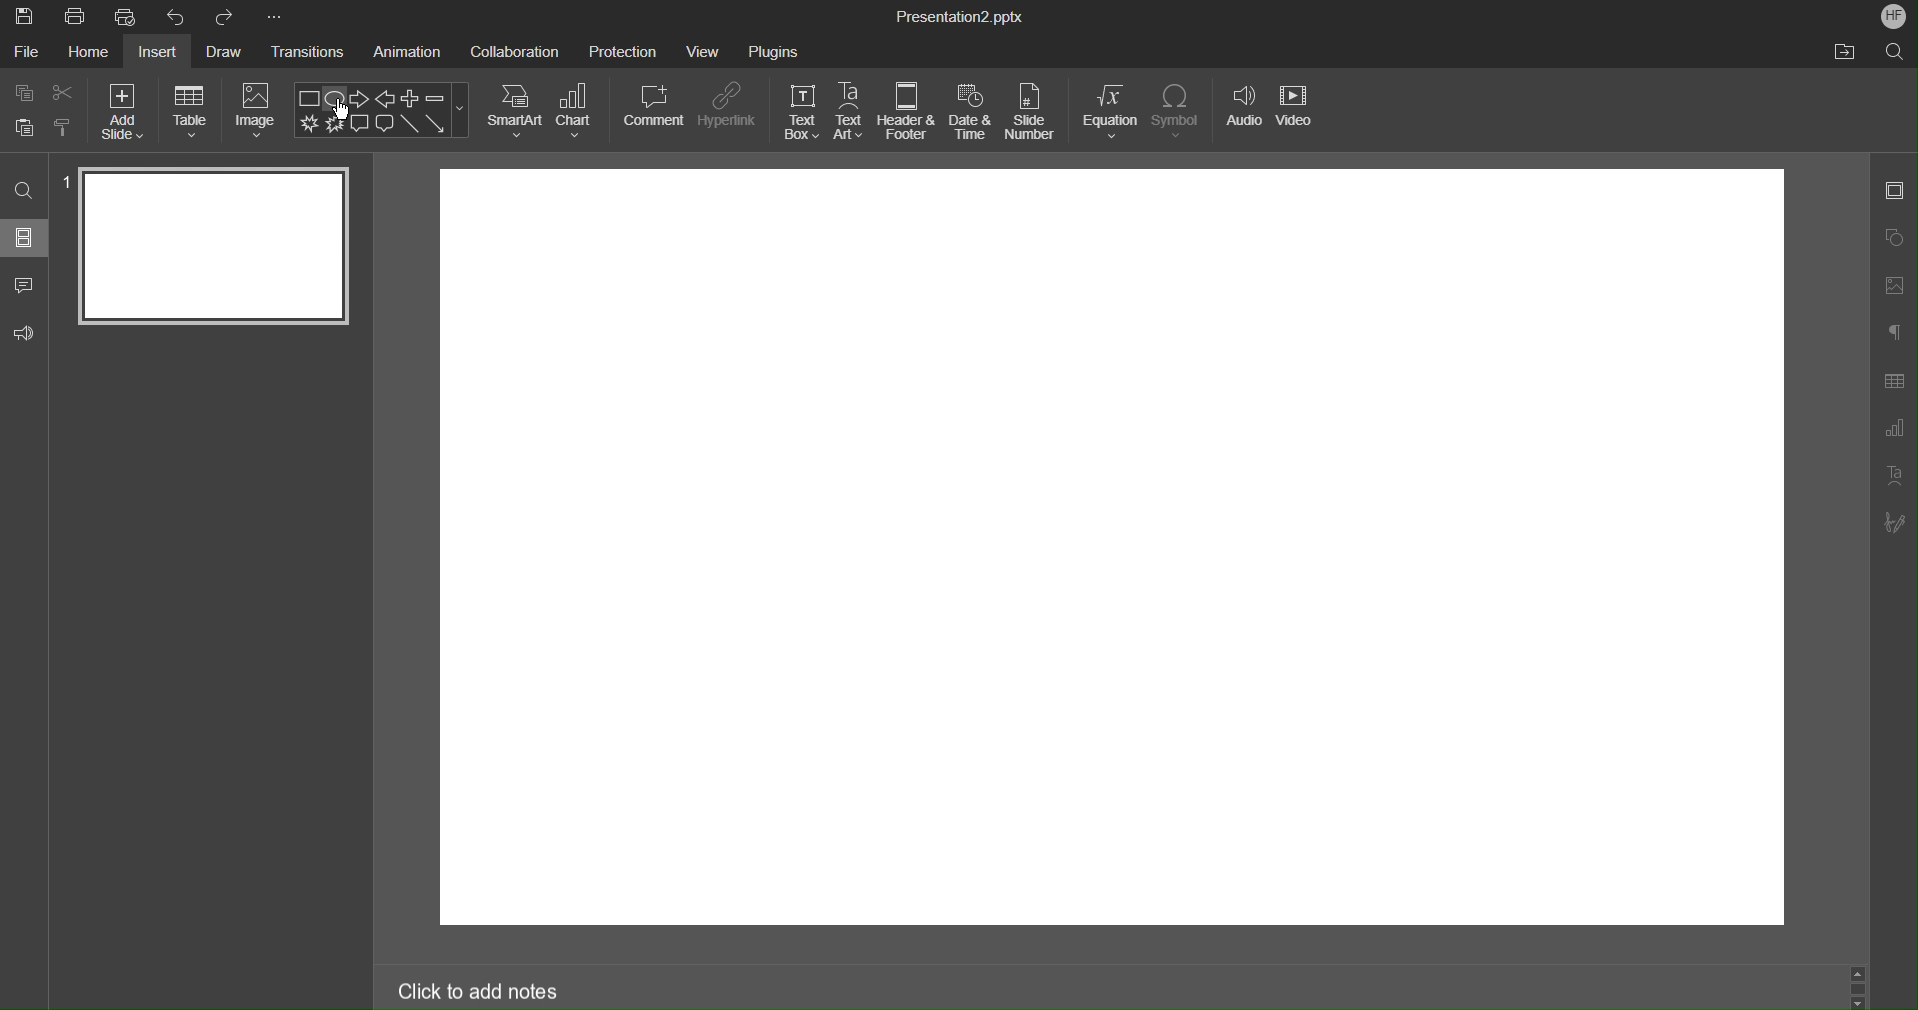 The height and width of the screenshot is (1010, 1918). I want to click on Signature, so click(1895, 524).